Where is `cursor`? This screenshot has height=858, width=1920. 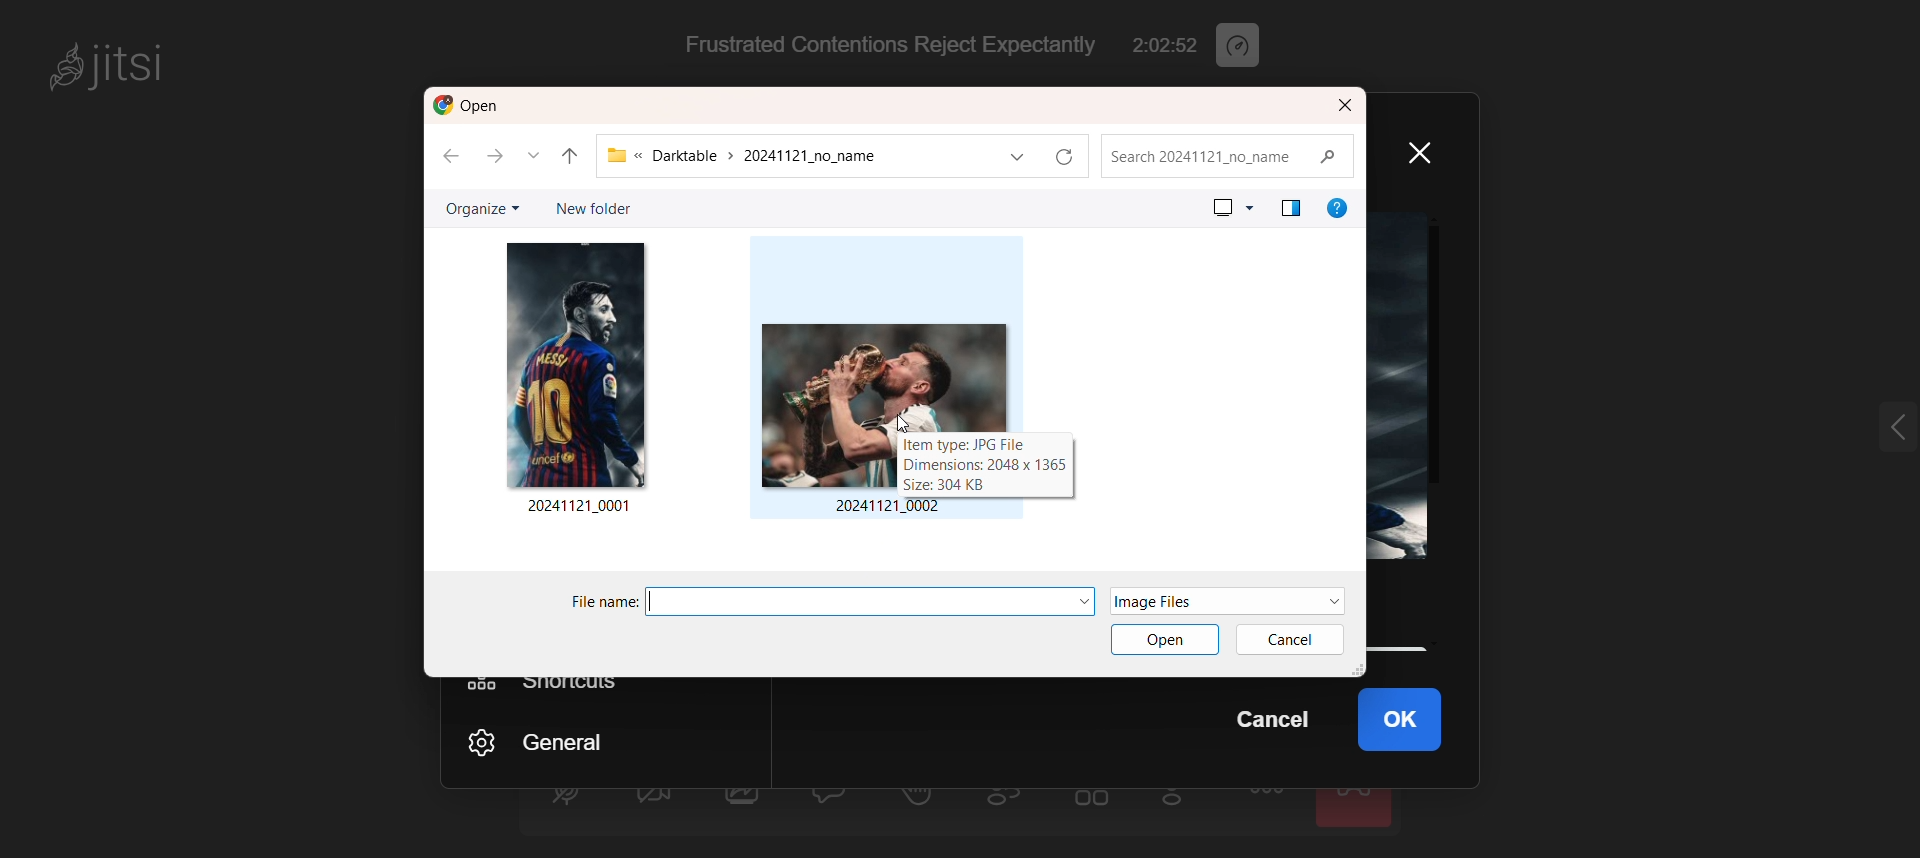
cursor is located at coordinates (898, 421).